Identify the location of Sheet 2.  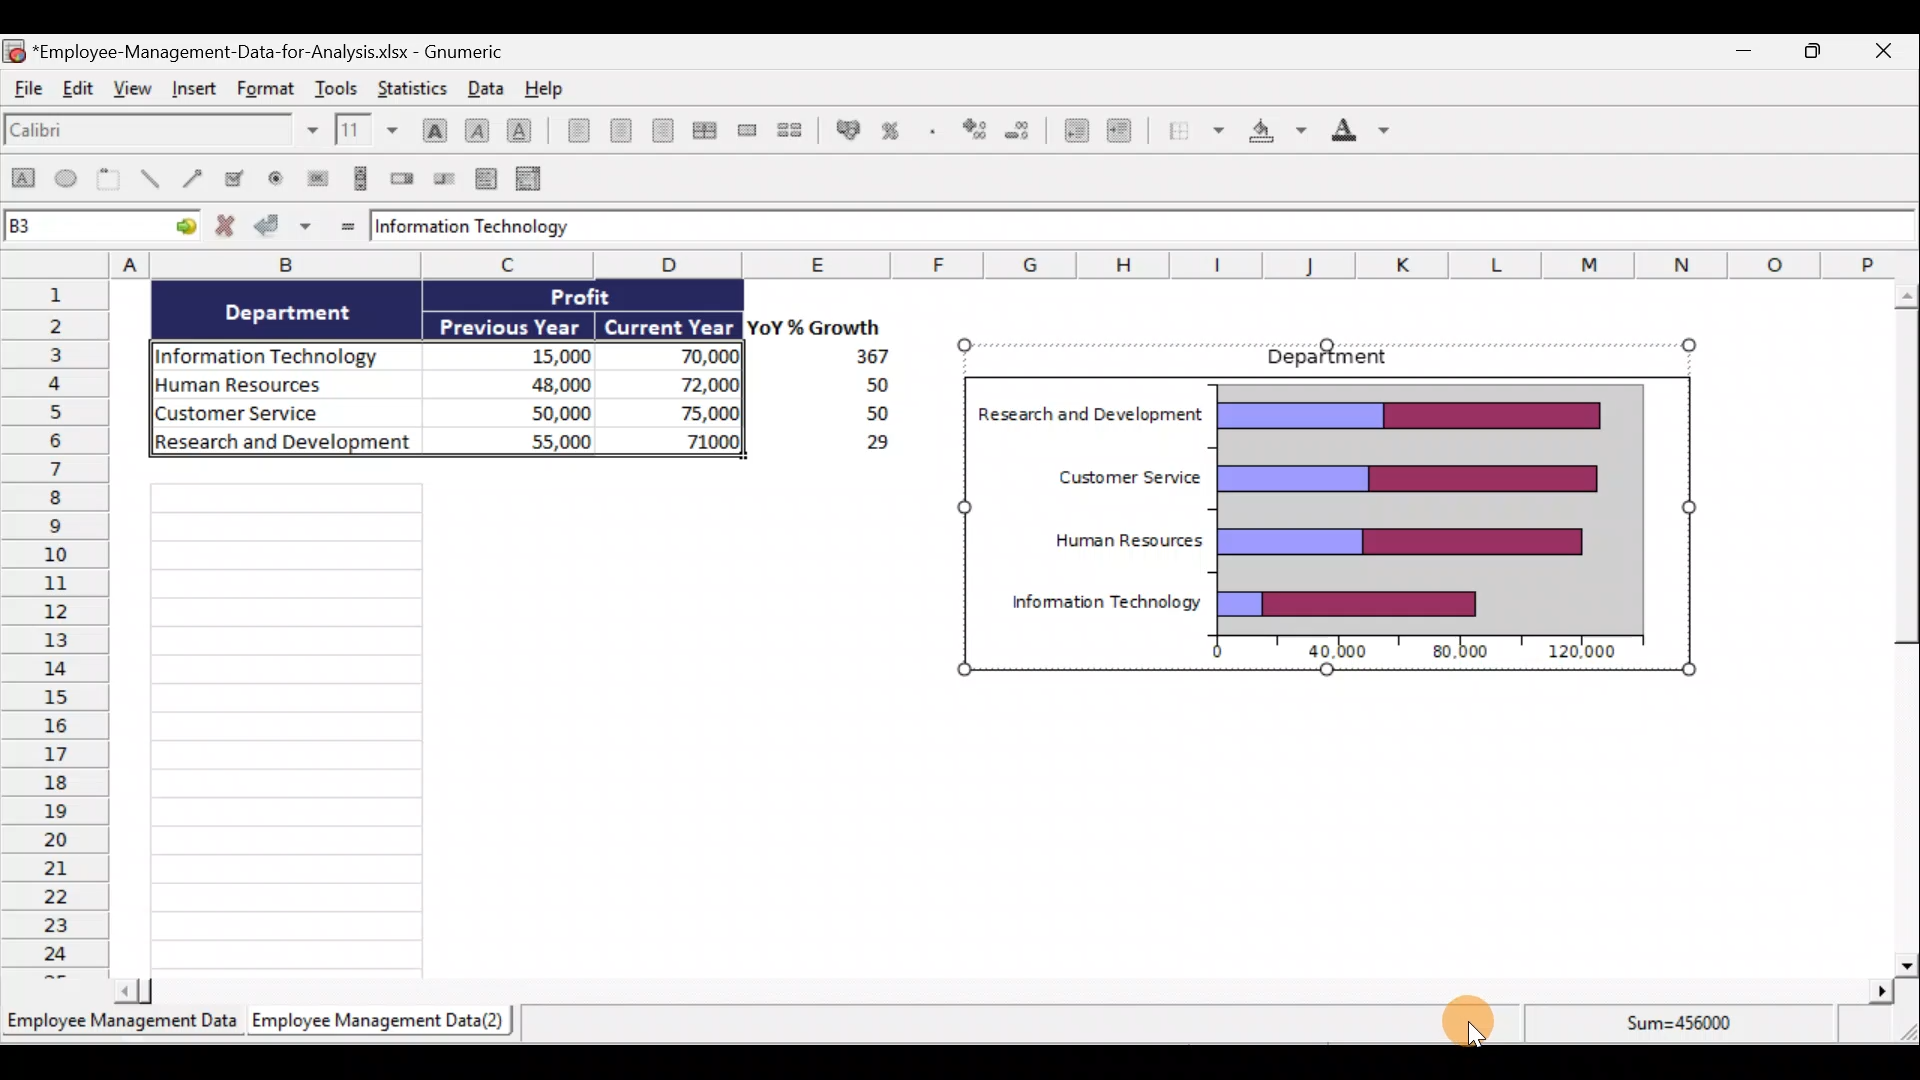
(383, 1021).